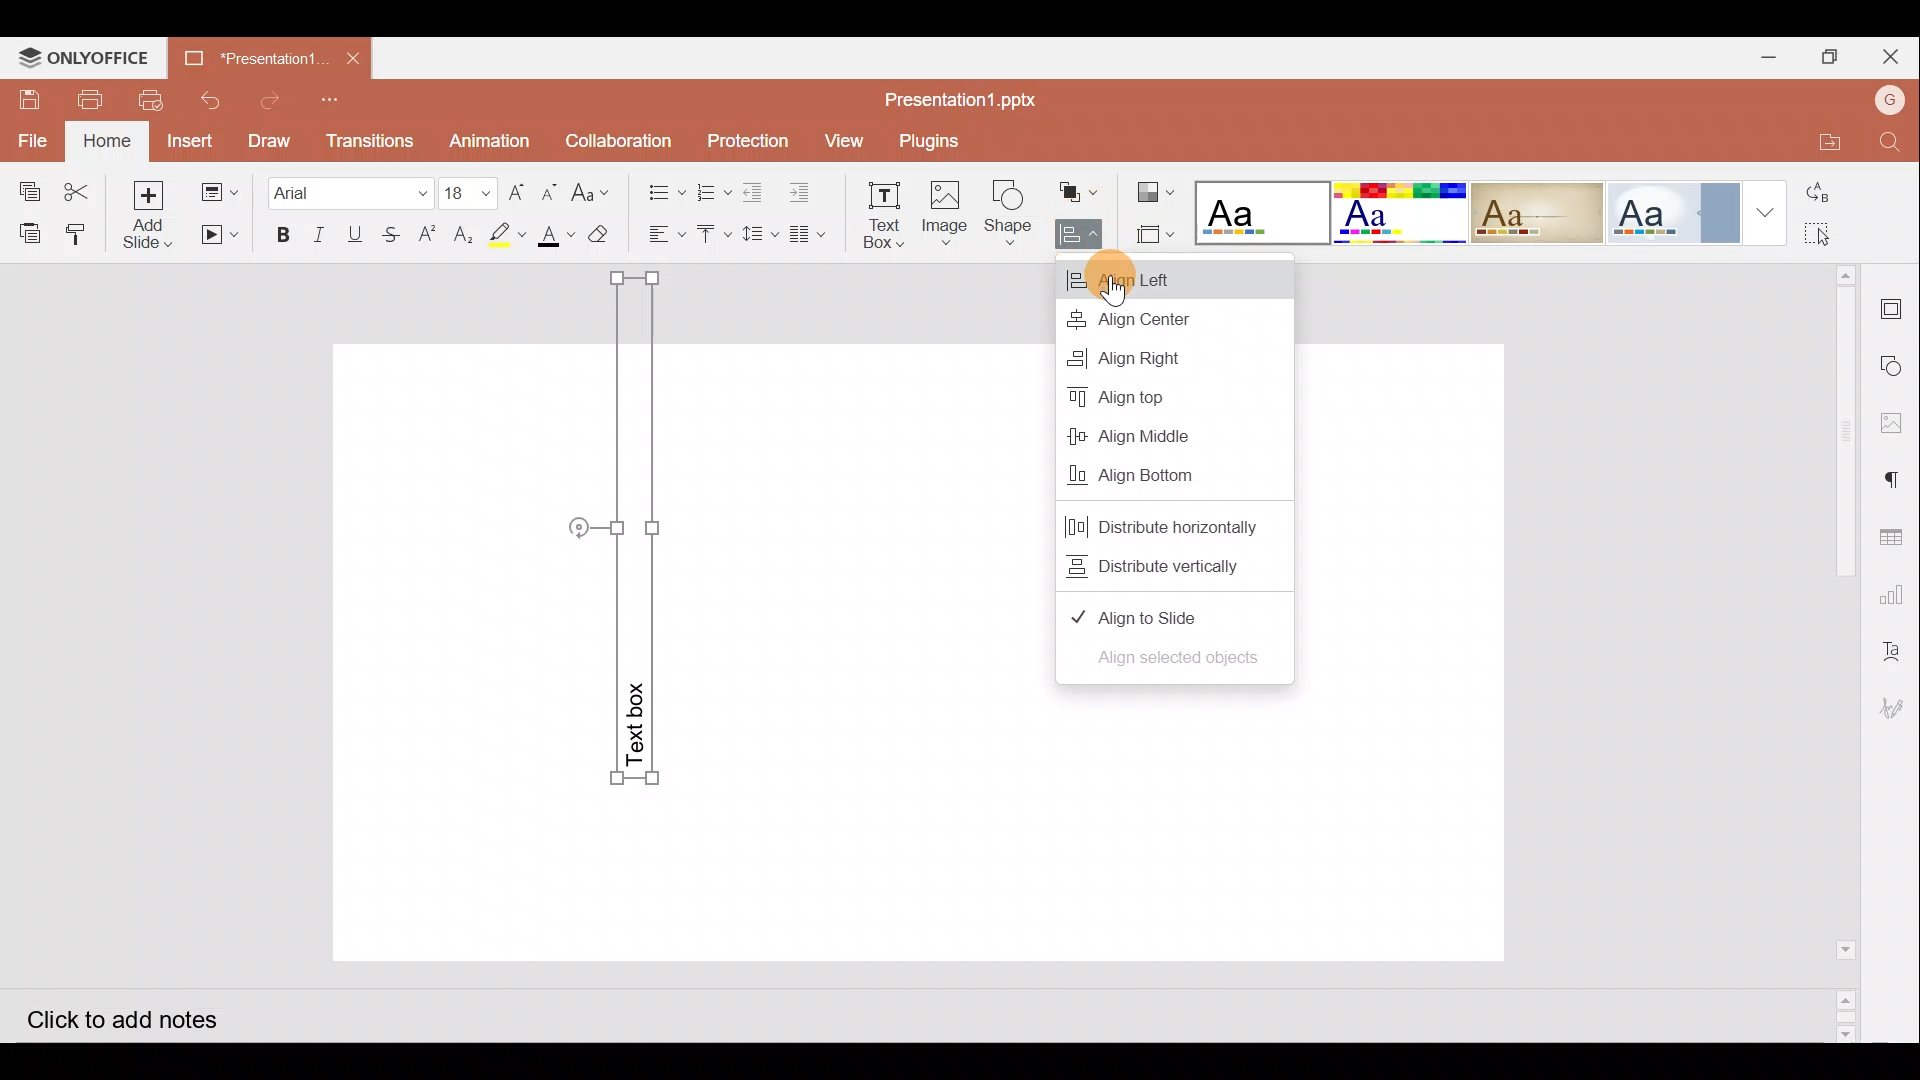 This screenshot has height=1080, width=1920. Describe the element at coordinates (1156, 396) in the screenshot. I see `Align top` at that location.